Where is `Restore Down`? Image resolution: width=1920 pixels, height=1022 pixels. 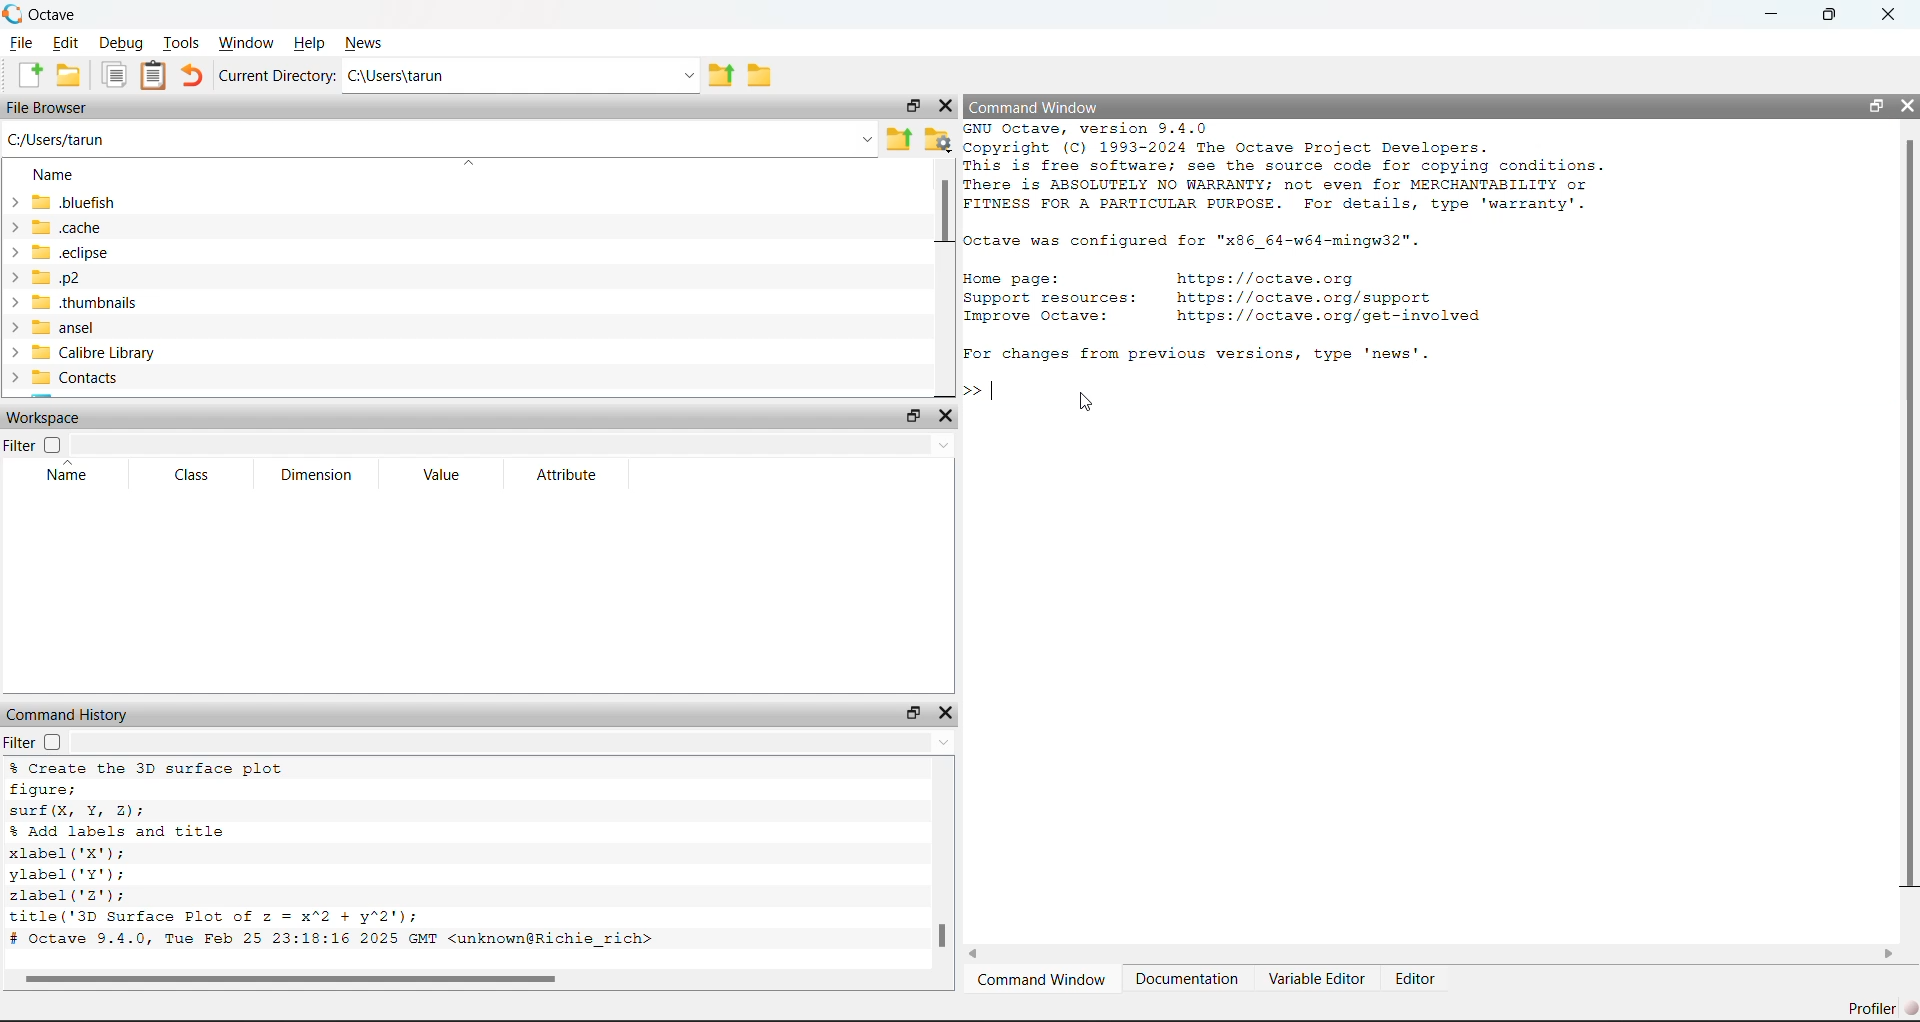 Restore Down is located at coordinates (913, 412).